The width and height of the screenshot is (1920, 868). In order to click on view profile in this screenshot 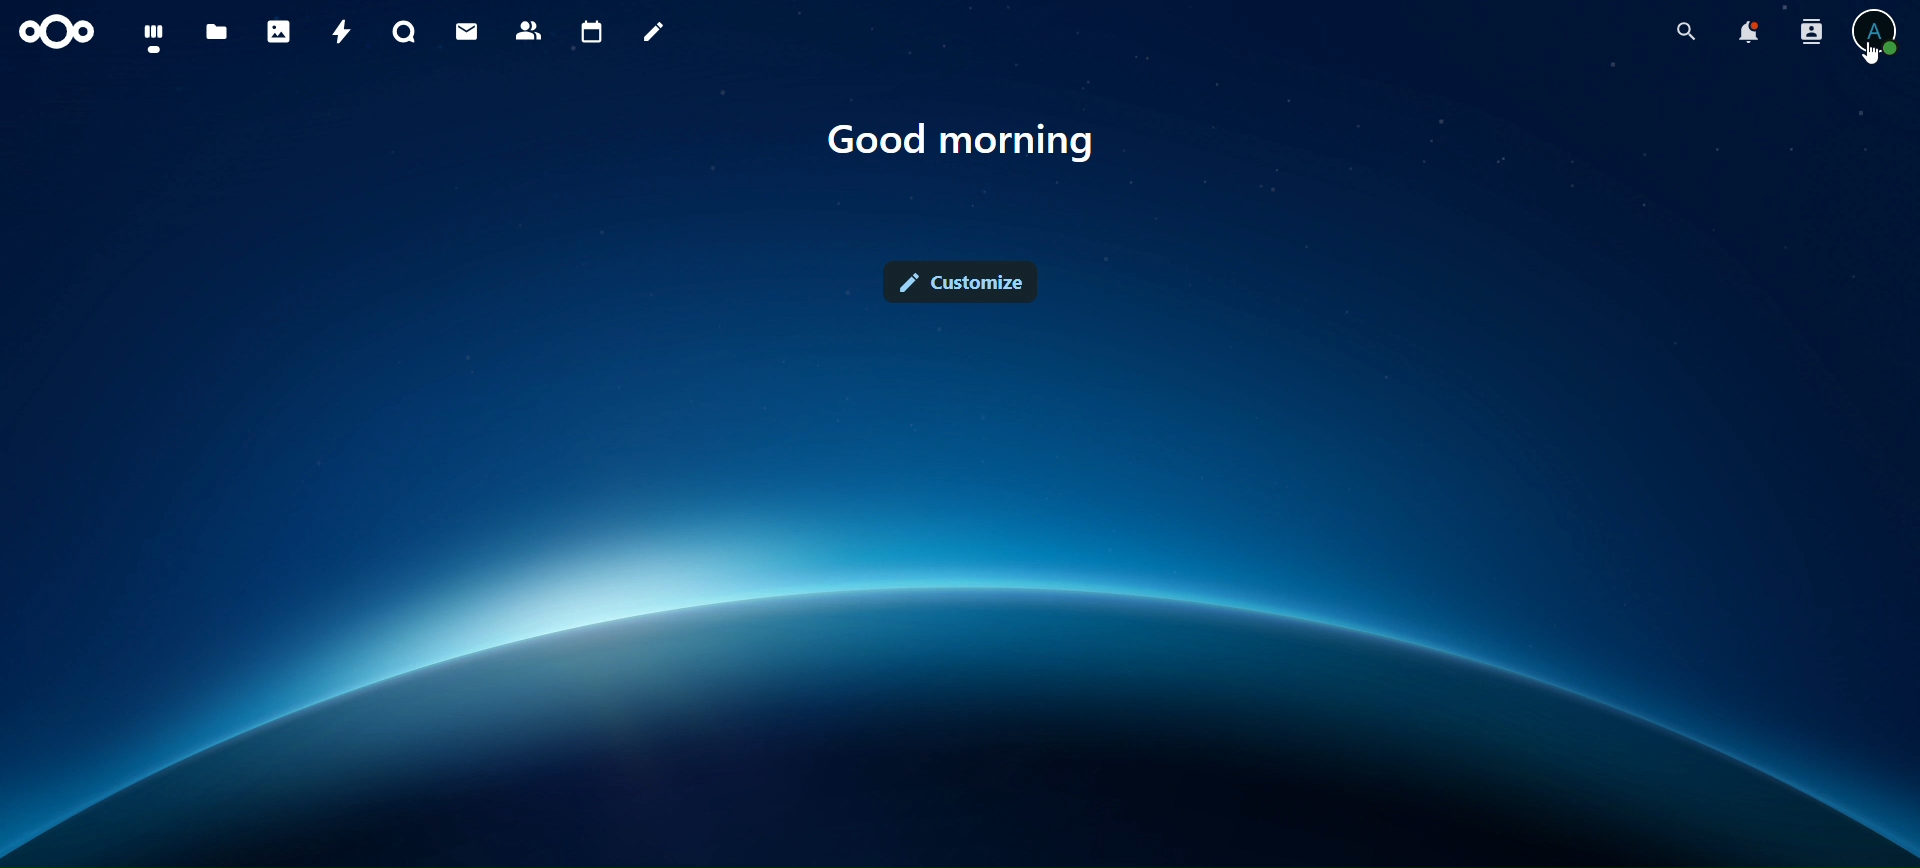, I will do `click(1879, 30)`.